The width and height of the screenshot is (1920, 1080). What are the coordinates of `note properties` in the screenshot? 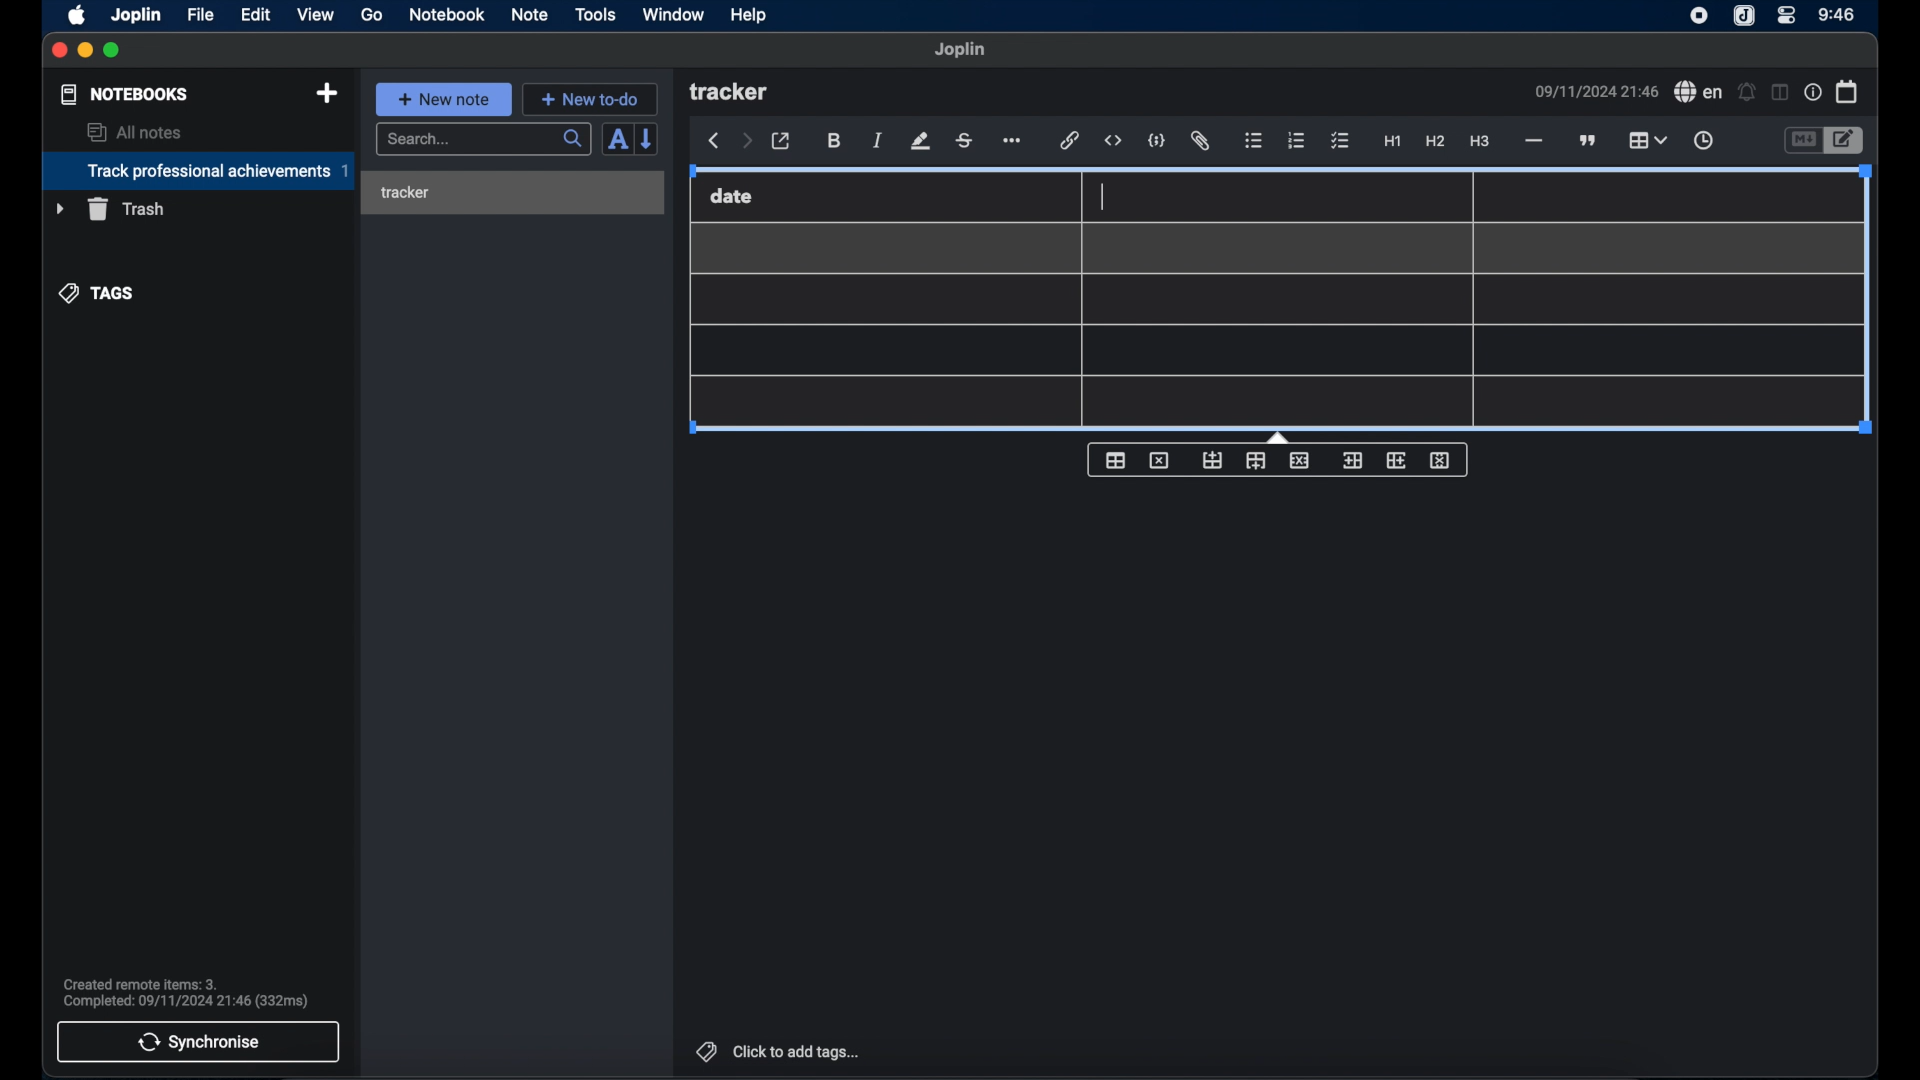 It's located at (1812, 92).